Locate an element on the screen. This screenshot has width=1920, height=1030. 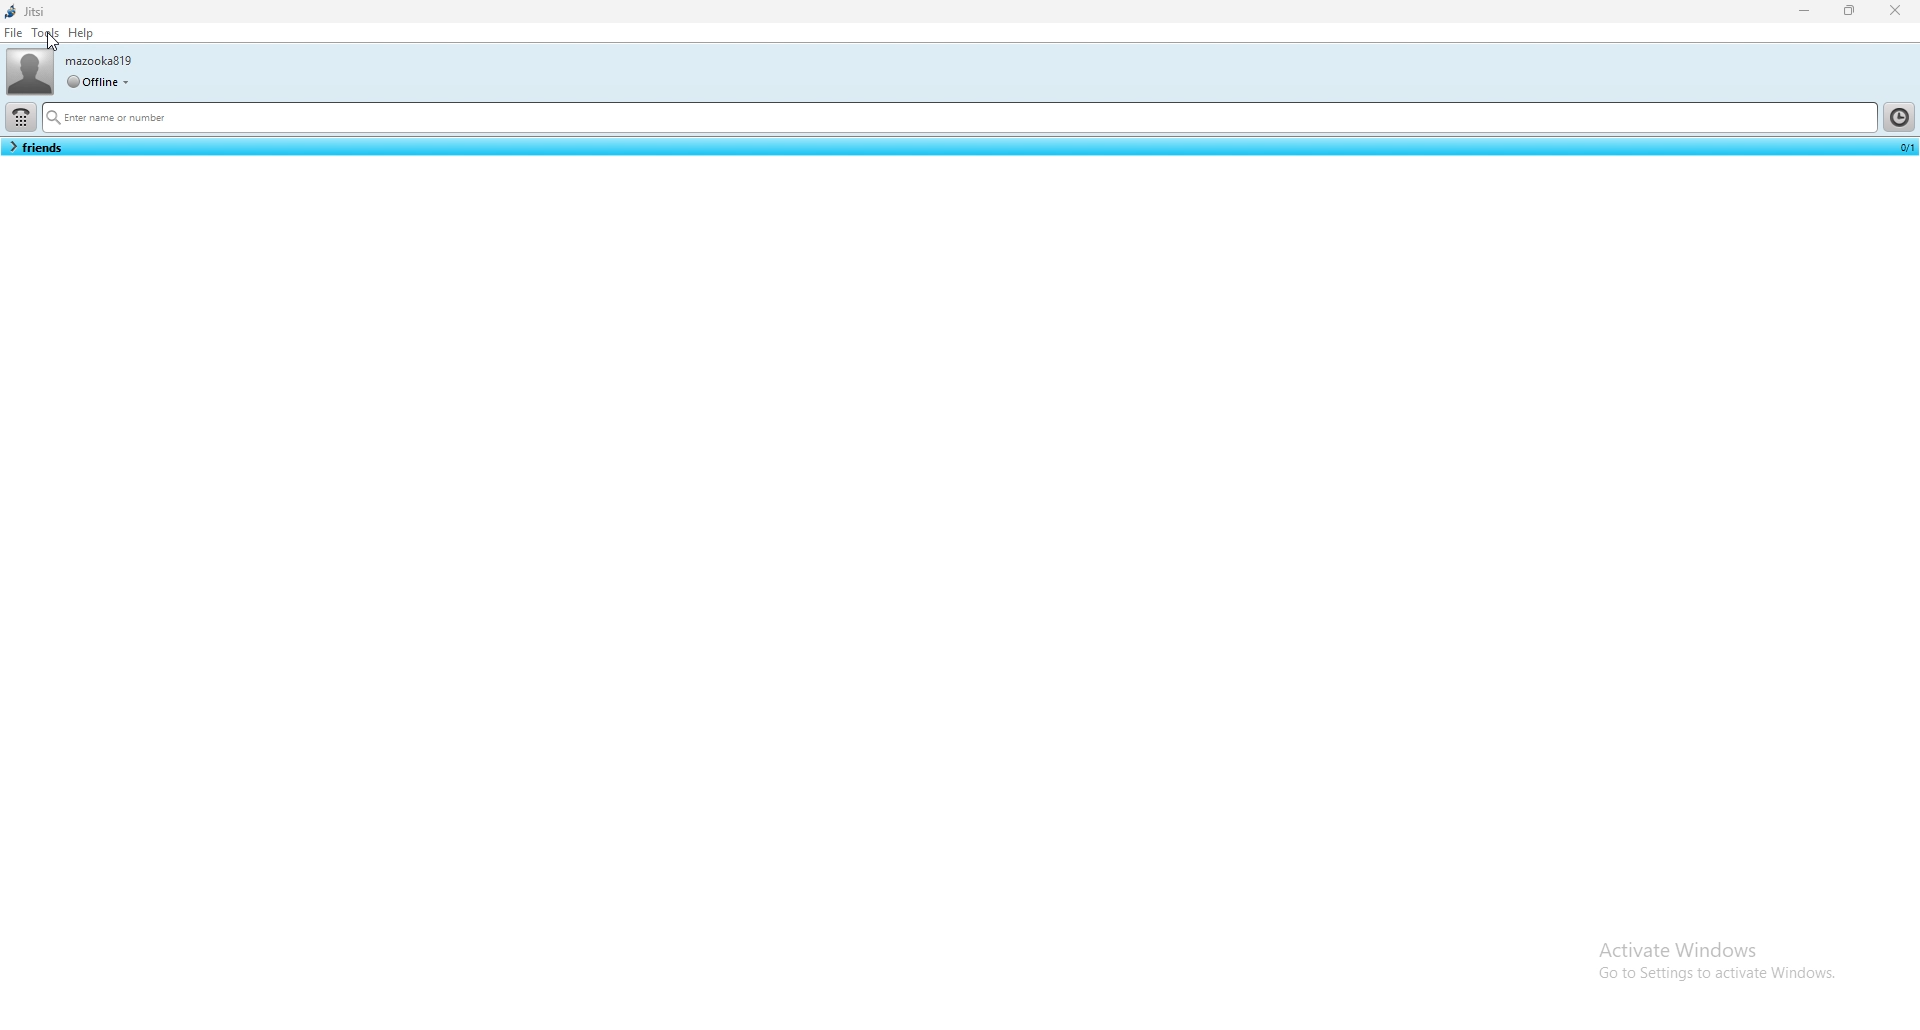
resize is located at coordinates (1852, 11).